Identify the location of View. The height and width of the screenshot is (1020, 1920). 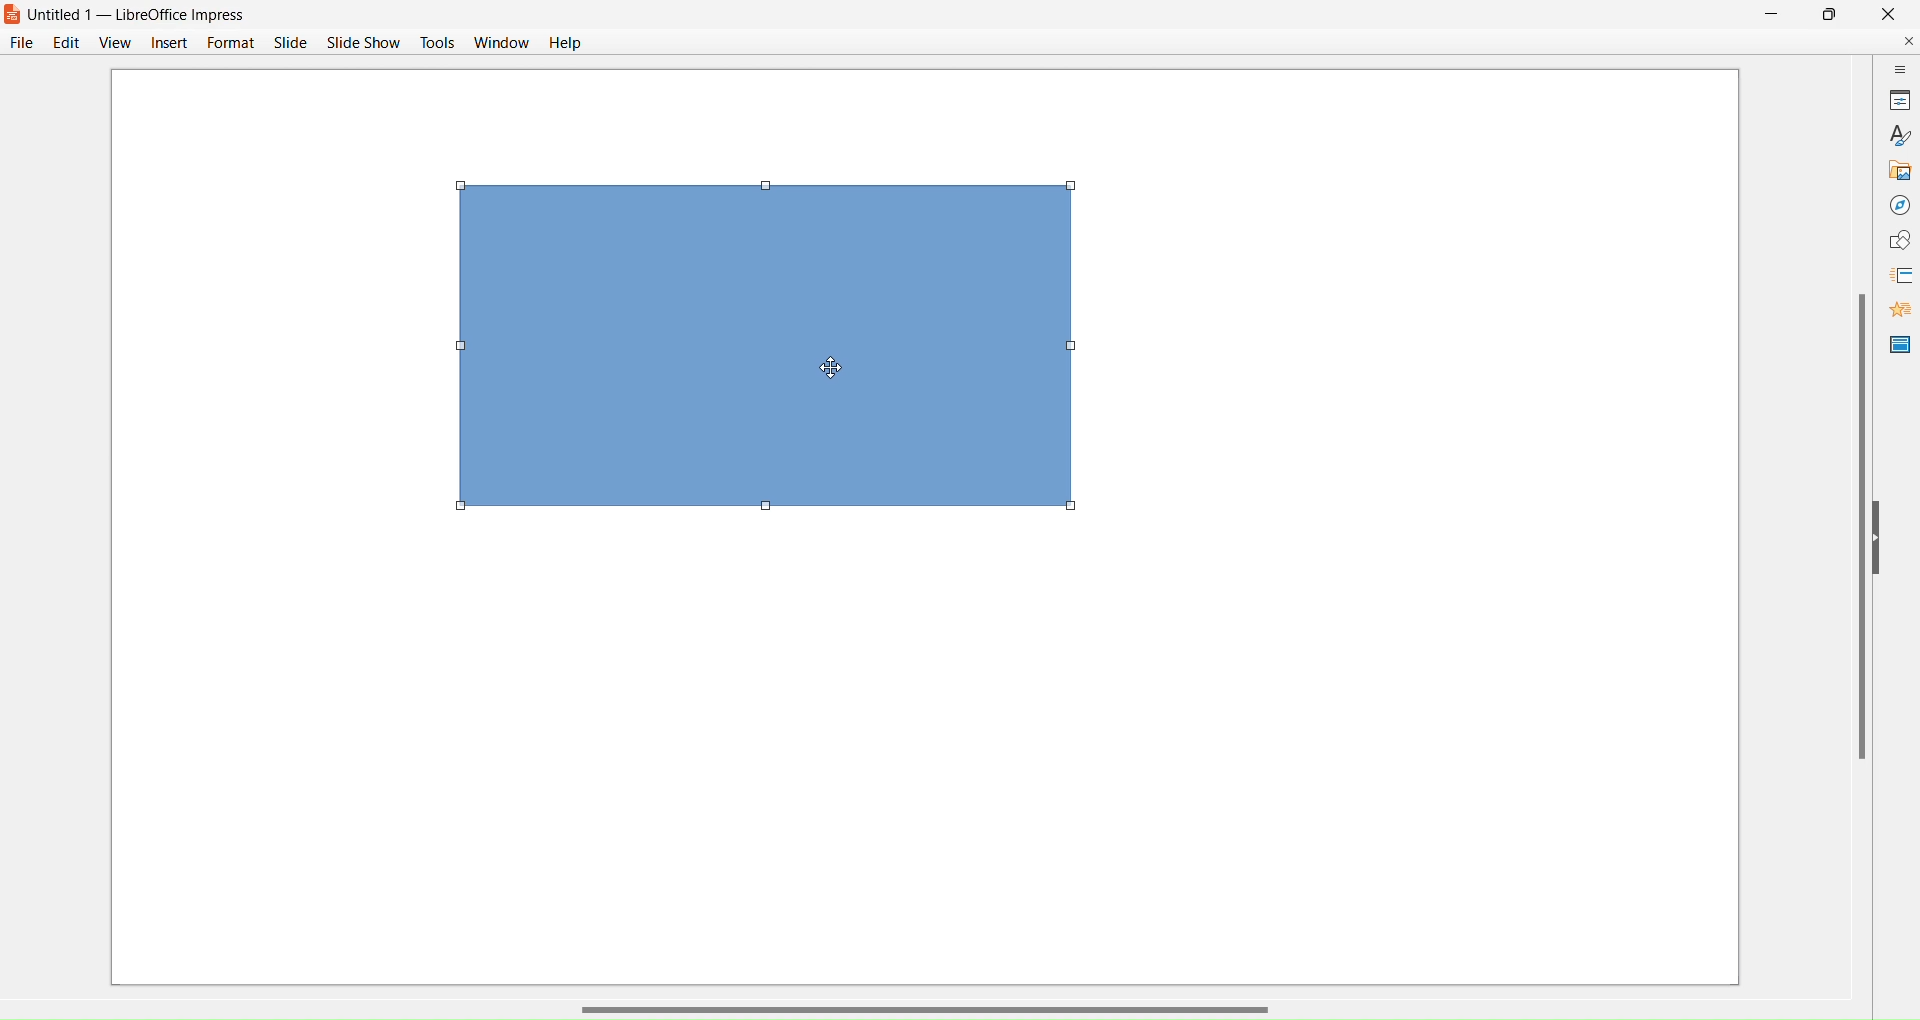
(114, 42).